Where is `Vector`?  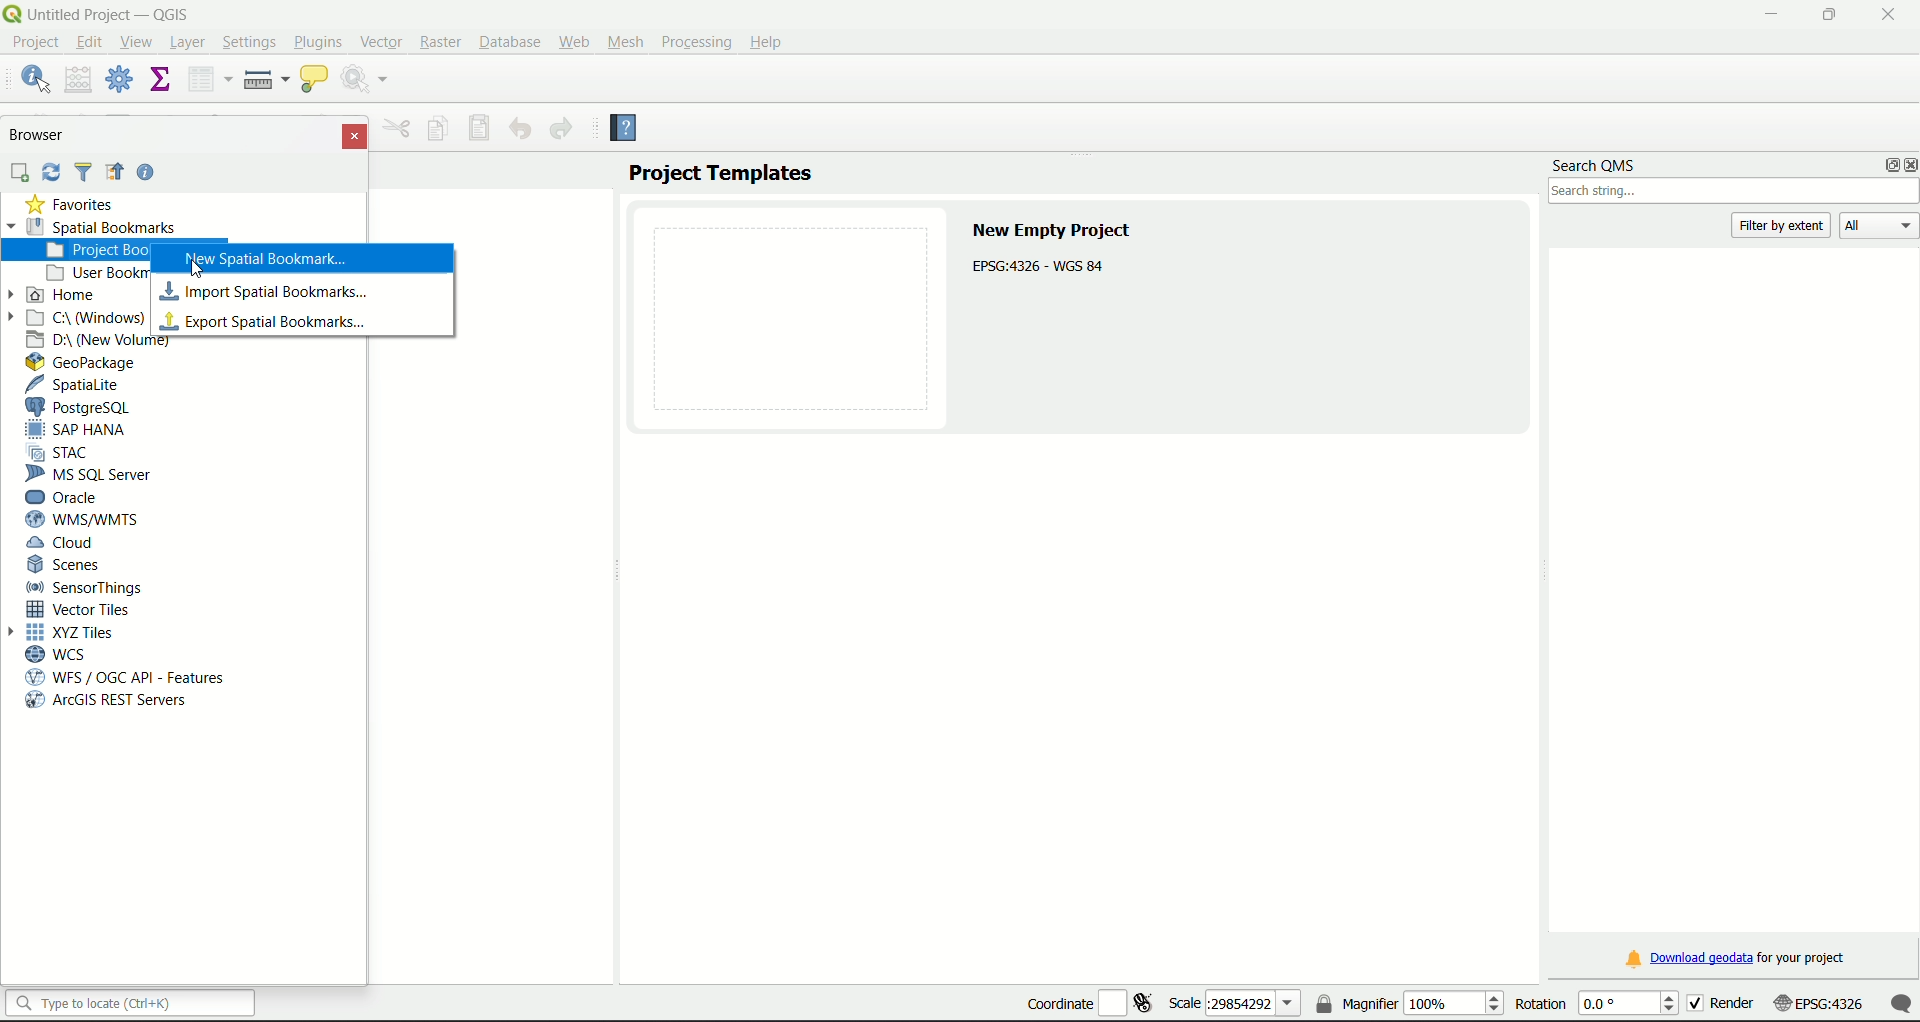 Vector is located at coordinates (382, 39).